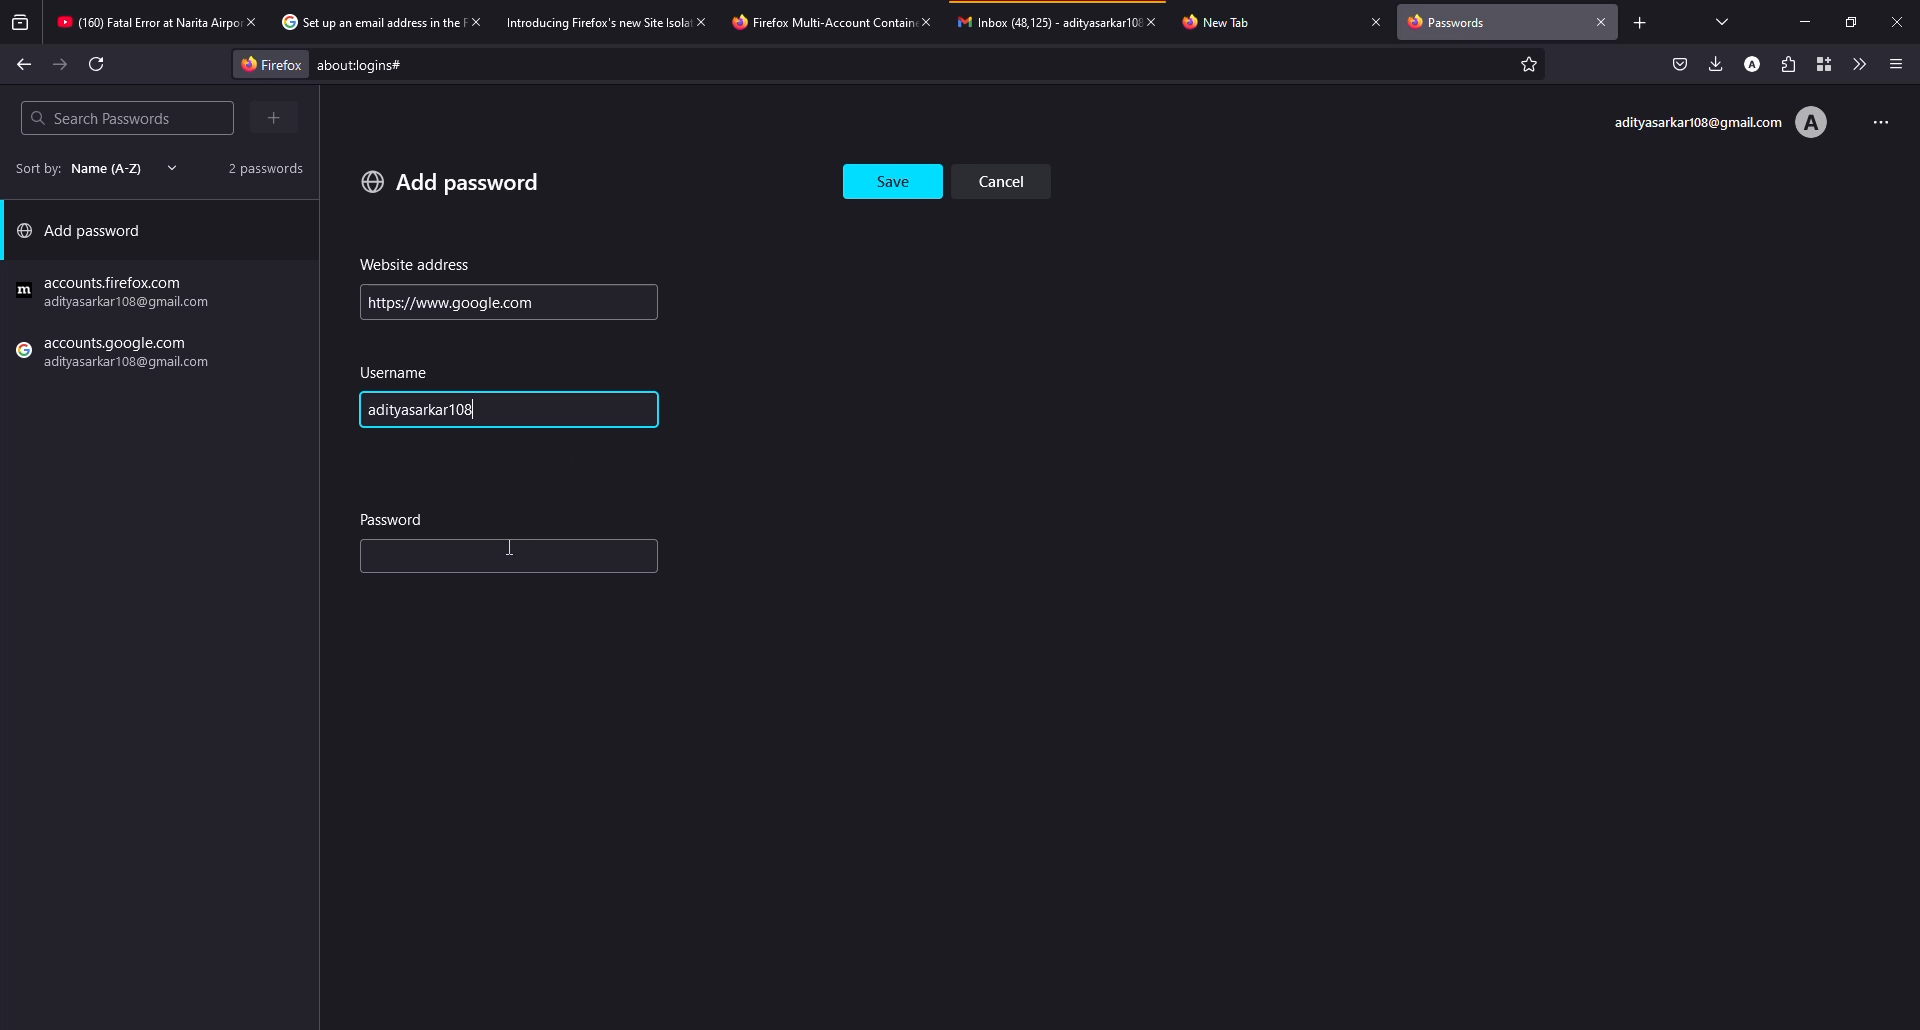  Describe the element at coordinates (98, 64) in the screenshot. I see `refresh` at that location.